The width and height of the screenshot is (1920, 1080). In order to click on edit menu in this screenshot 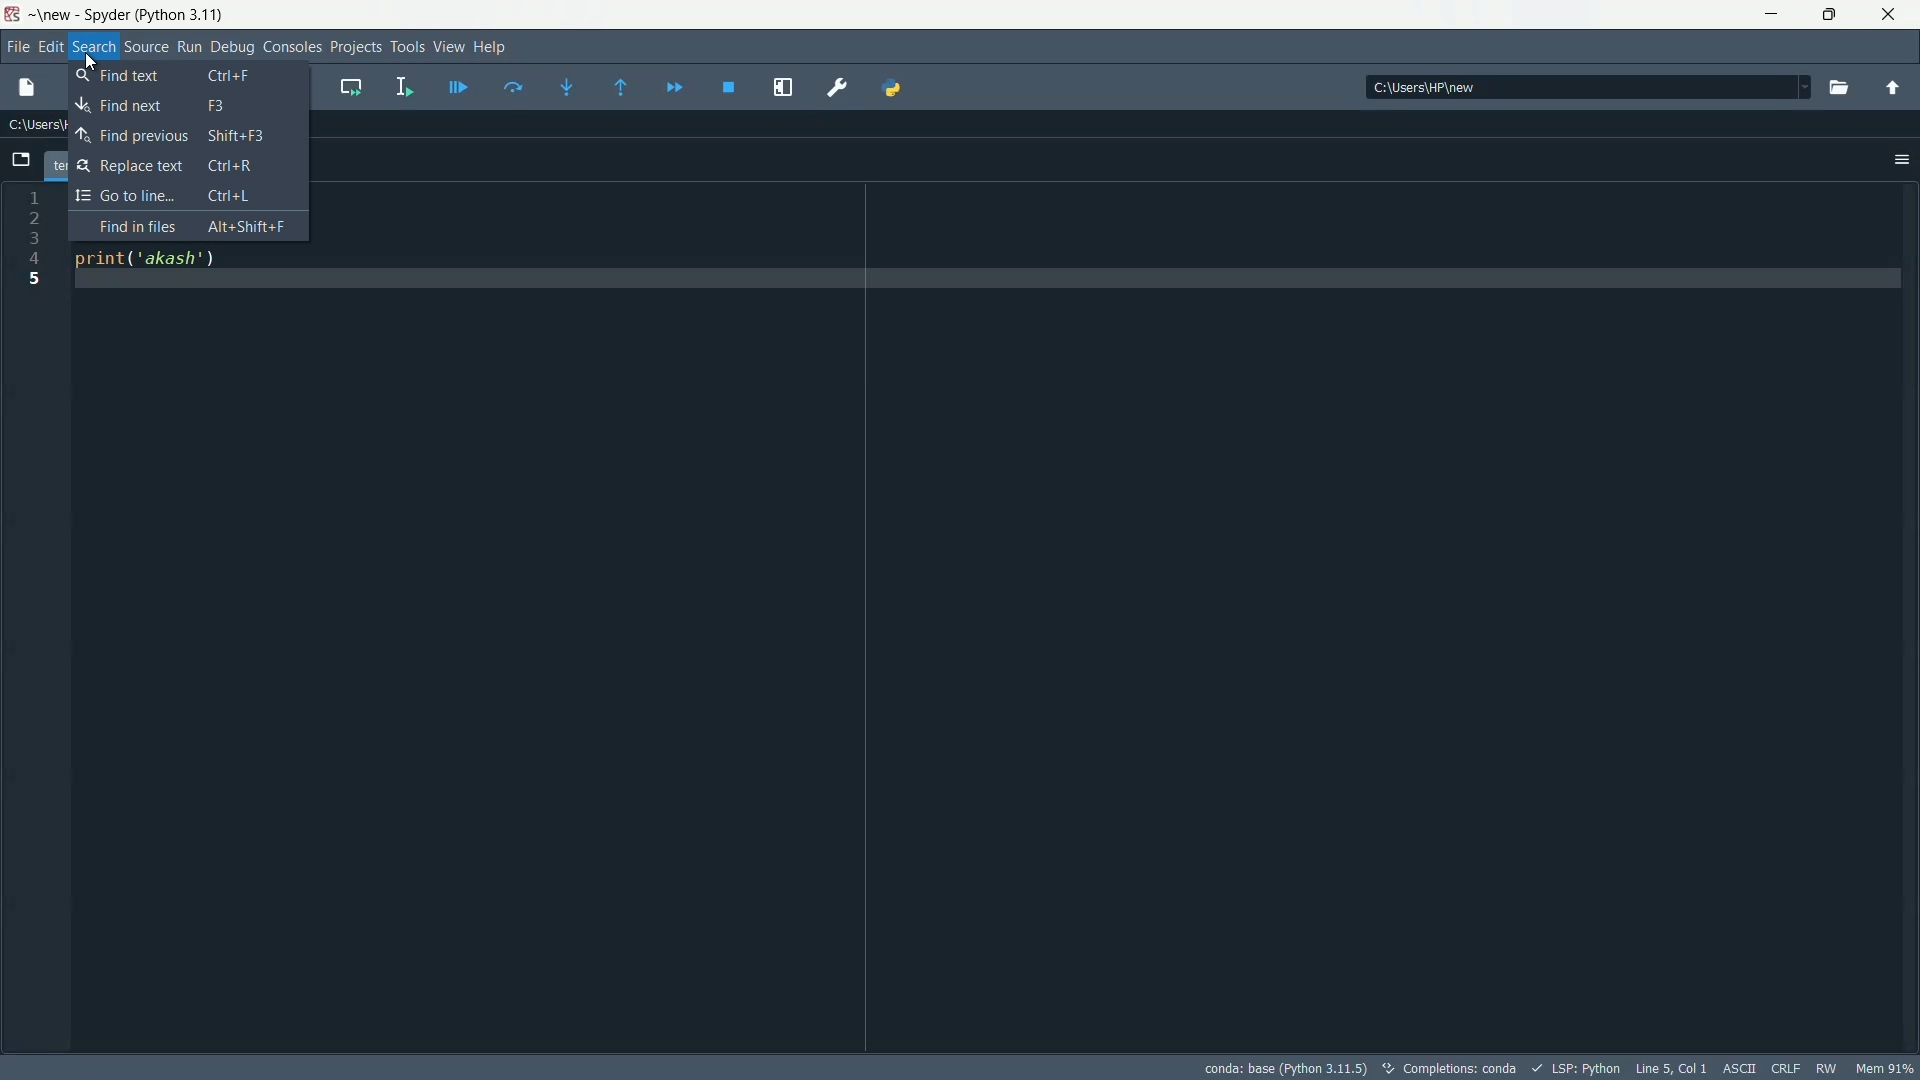, I will do `click(47, 48)`.